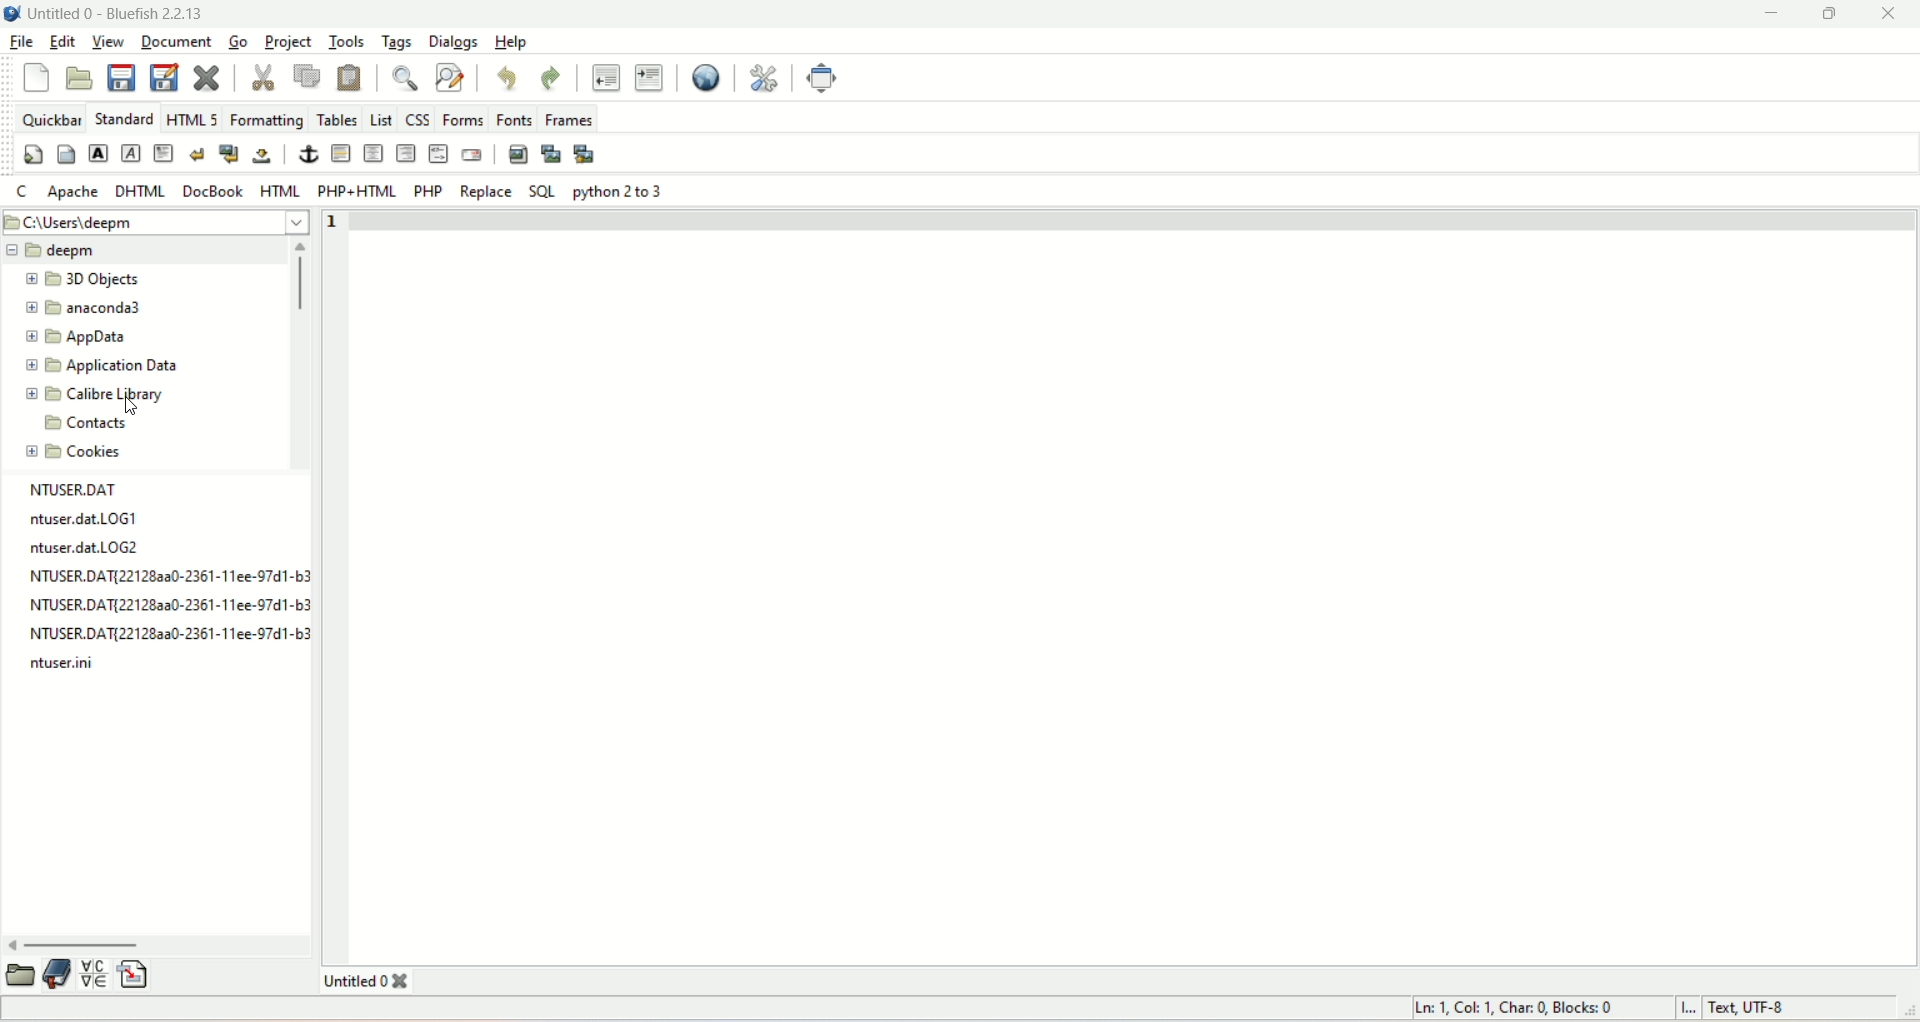 The width and height of the screenshot is (1920, 1022). What do you see at coordinates (37, 80) in the screenshot?
I see `new` at bounding box center [37, 80].